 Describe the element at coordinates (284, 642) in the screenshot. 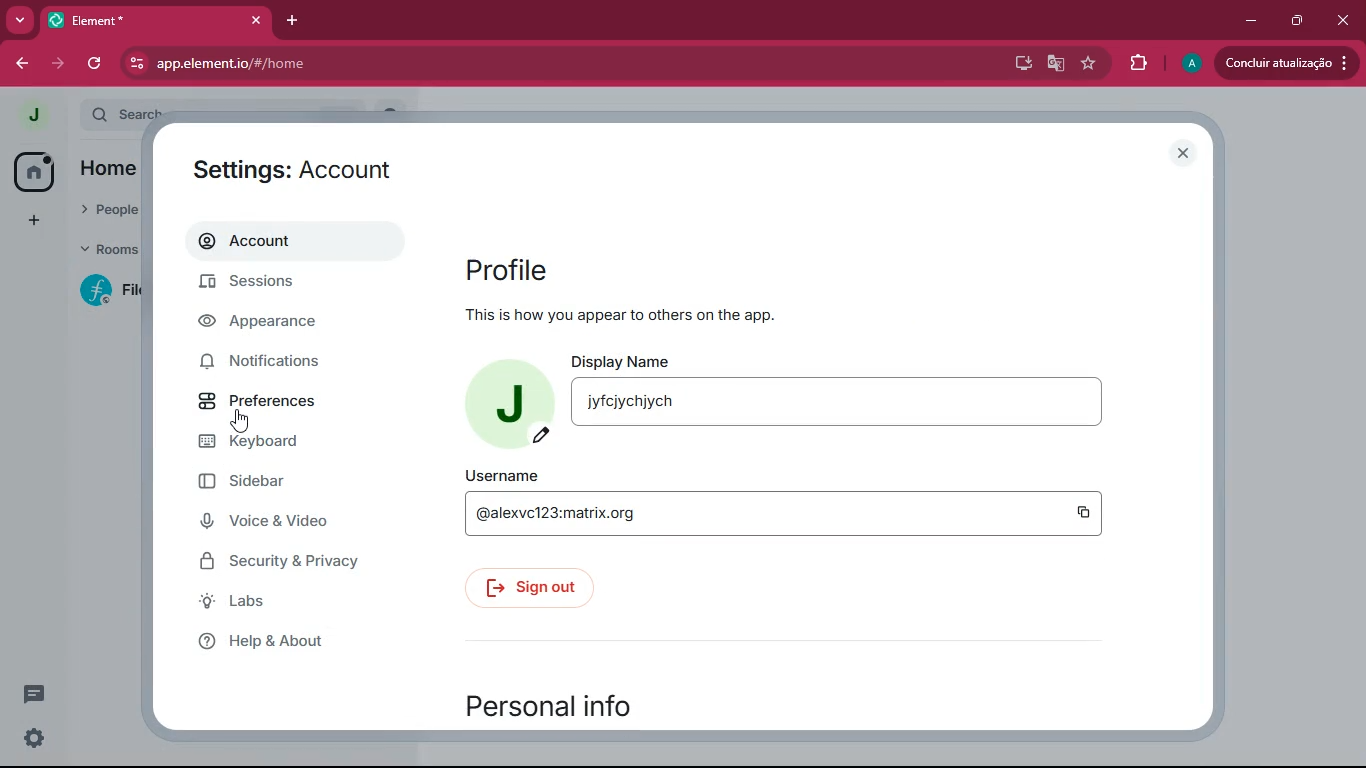

I see `help & about` at that location.